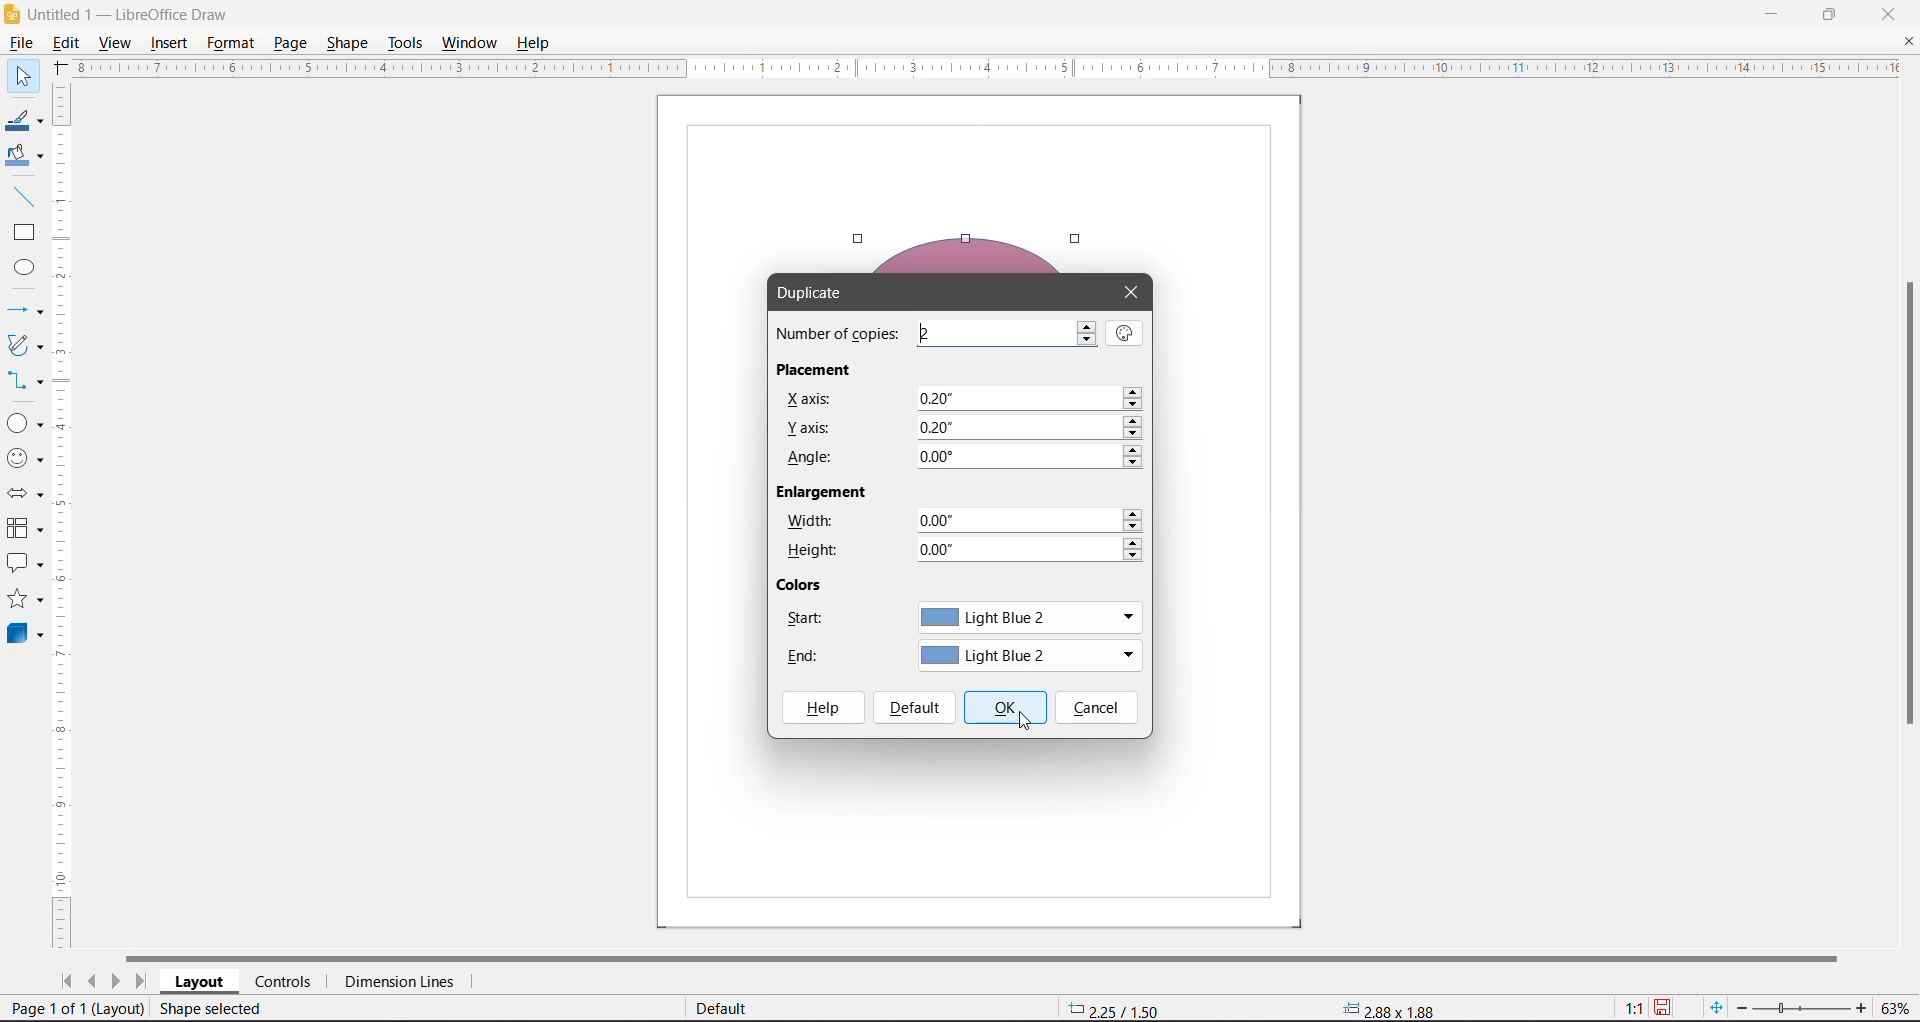 The height and width of the screenshot is (1022, 1920). What do you see at coordinates (1099, 709) in the screenshot?
I see `Cancel` at bounding box center [1099, 709].